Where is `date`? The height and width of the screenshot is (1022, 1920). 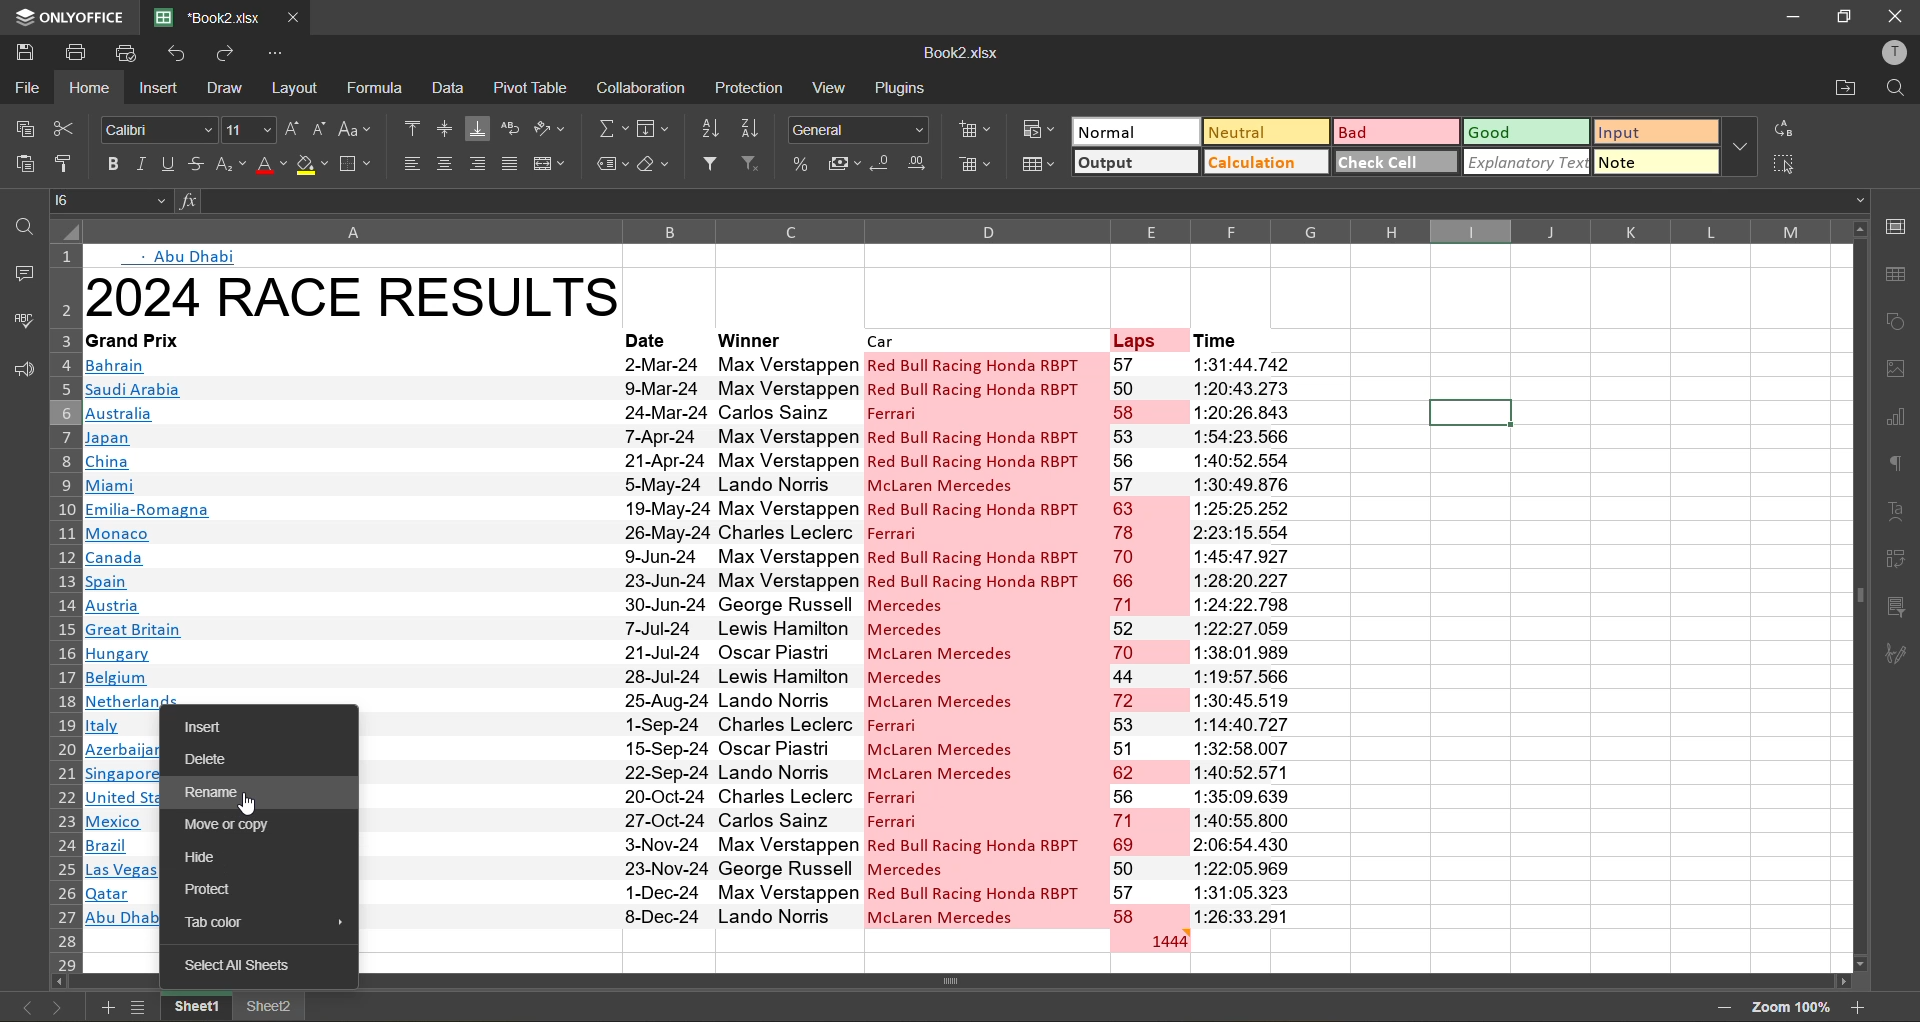 date is located at coordinates (660, 337).